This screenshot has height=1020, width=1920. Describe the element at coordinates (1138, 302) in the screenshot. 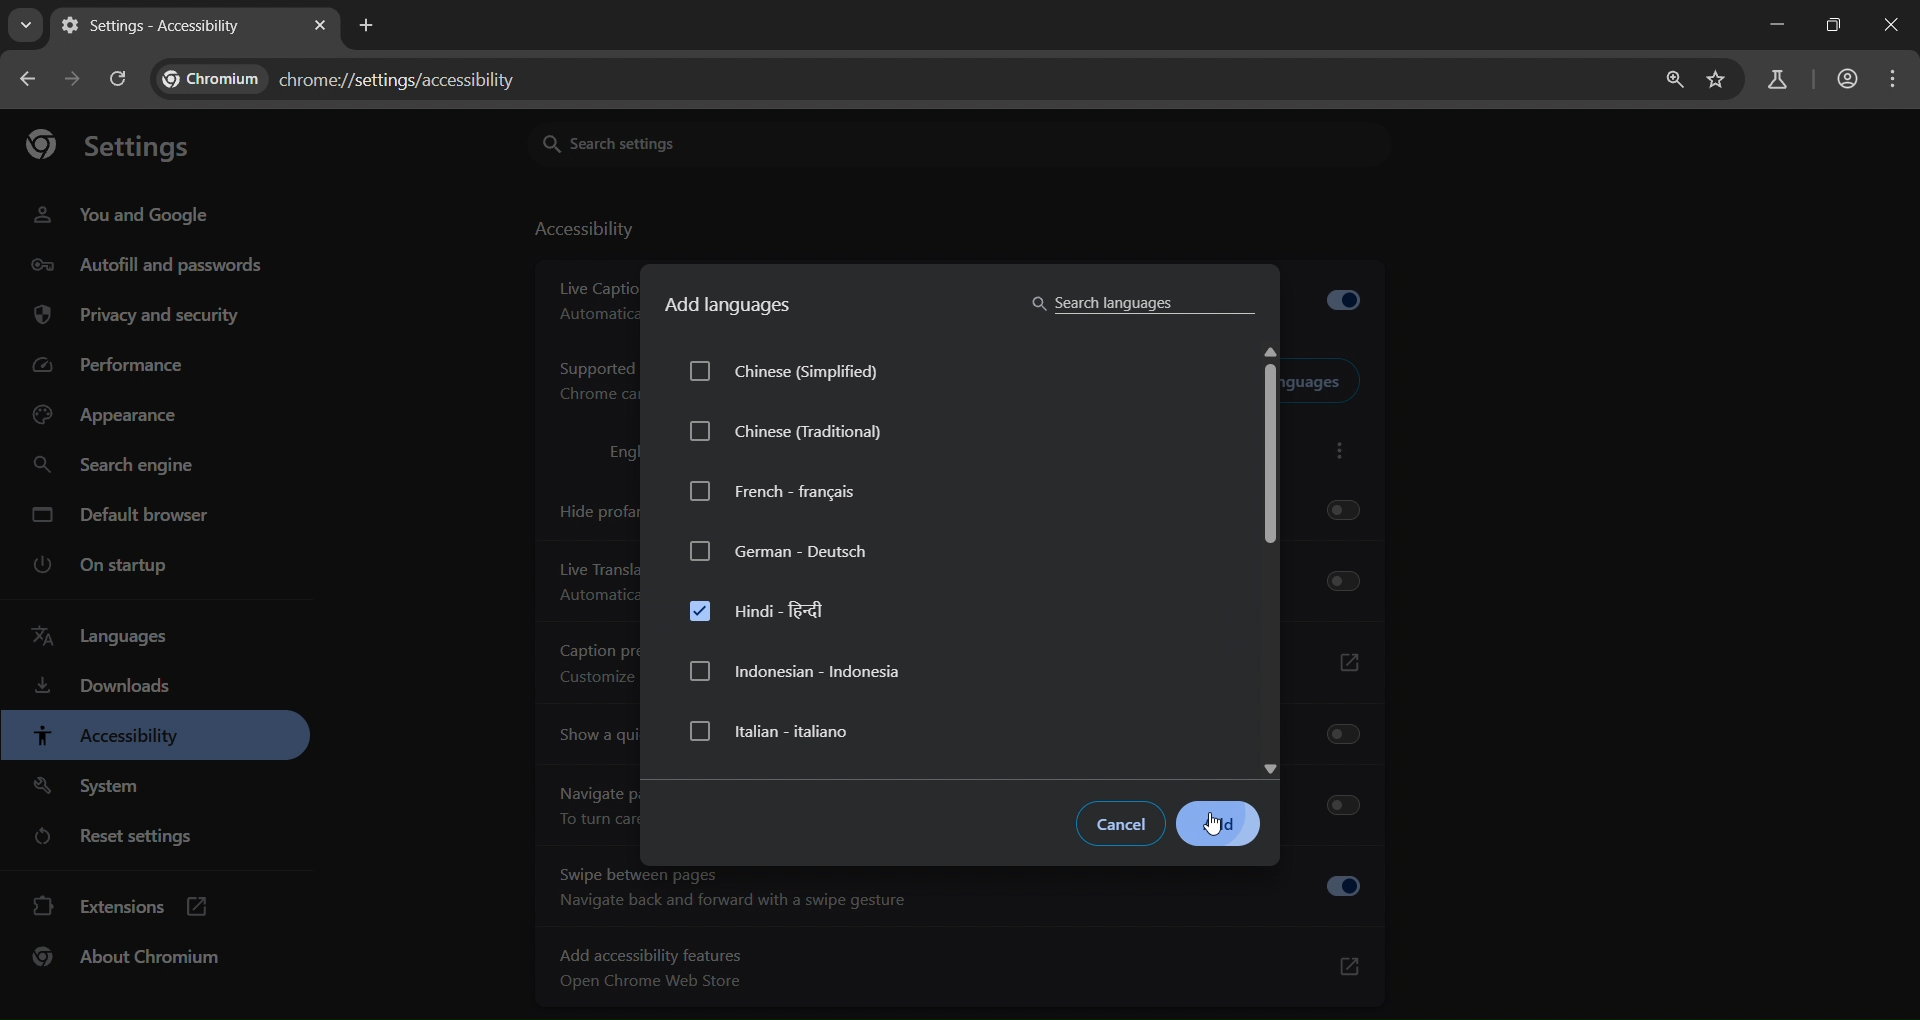

I see `search  languages` at that location.